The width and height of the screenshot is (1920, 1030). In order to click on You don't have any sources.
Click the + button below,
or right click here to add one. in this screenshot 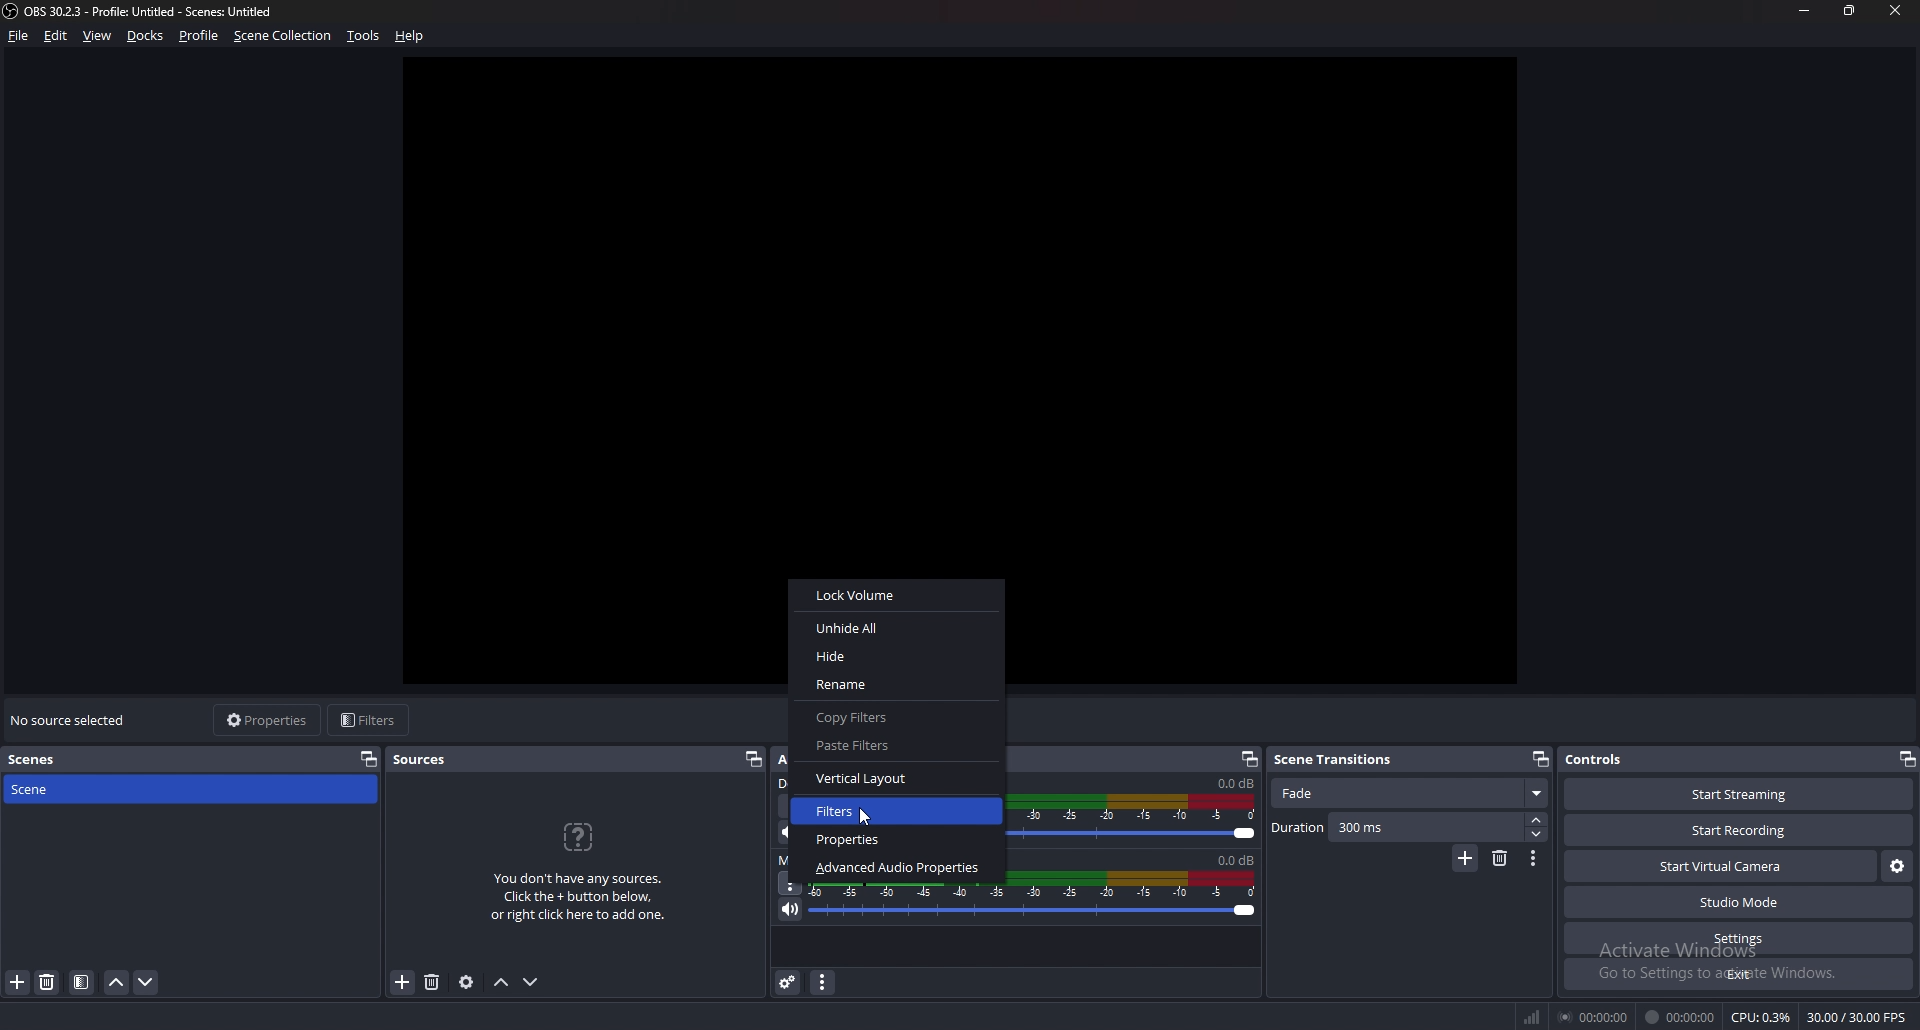, I will do `click(587, 871)`.